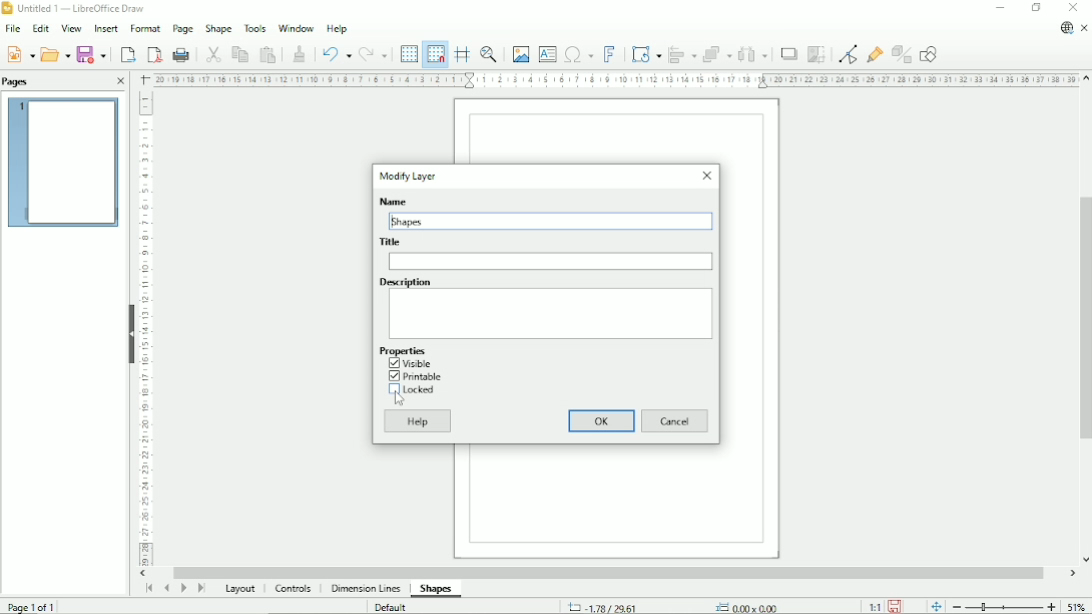 The height and width of the screenshot is (614, 1092). Describe the element at coordinates (550, 261) in the screenshot. I see `Title` at that location.